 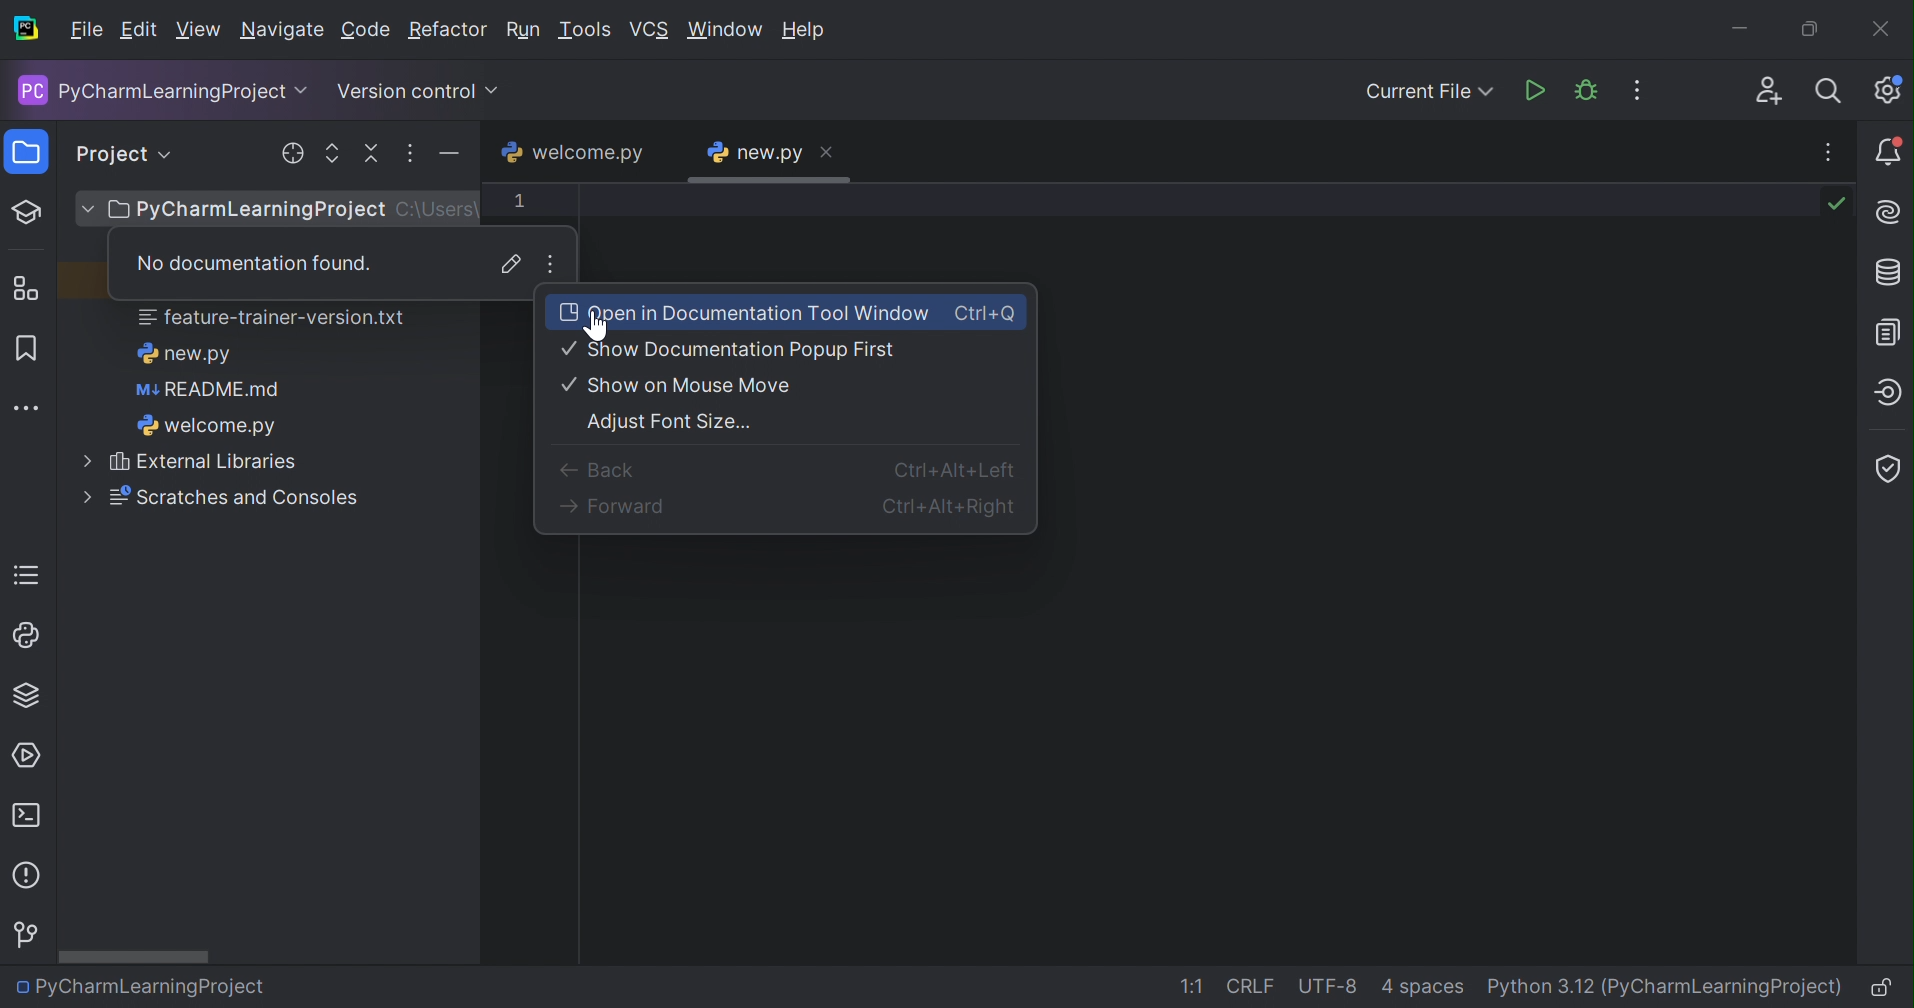 What do you see at coordinates (288, 154) in the screenshot?
I see `locate` at bounding box center [288, 154].